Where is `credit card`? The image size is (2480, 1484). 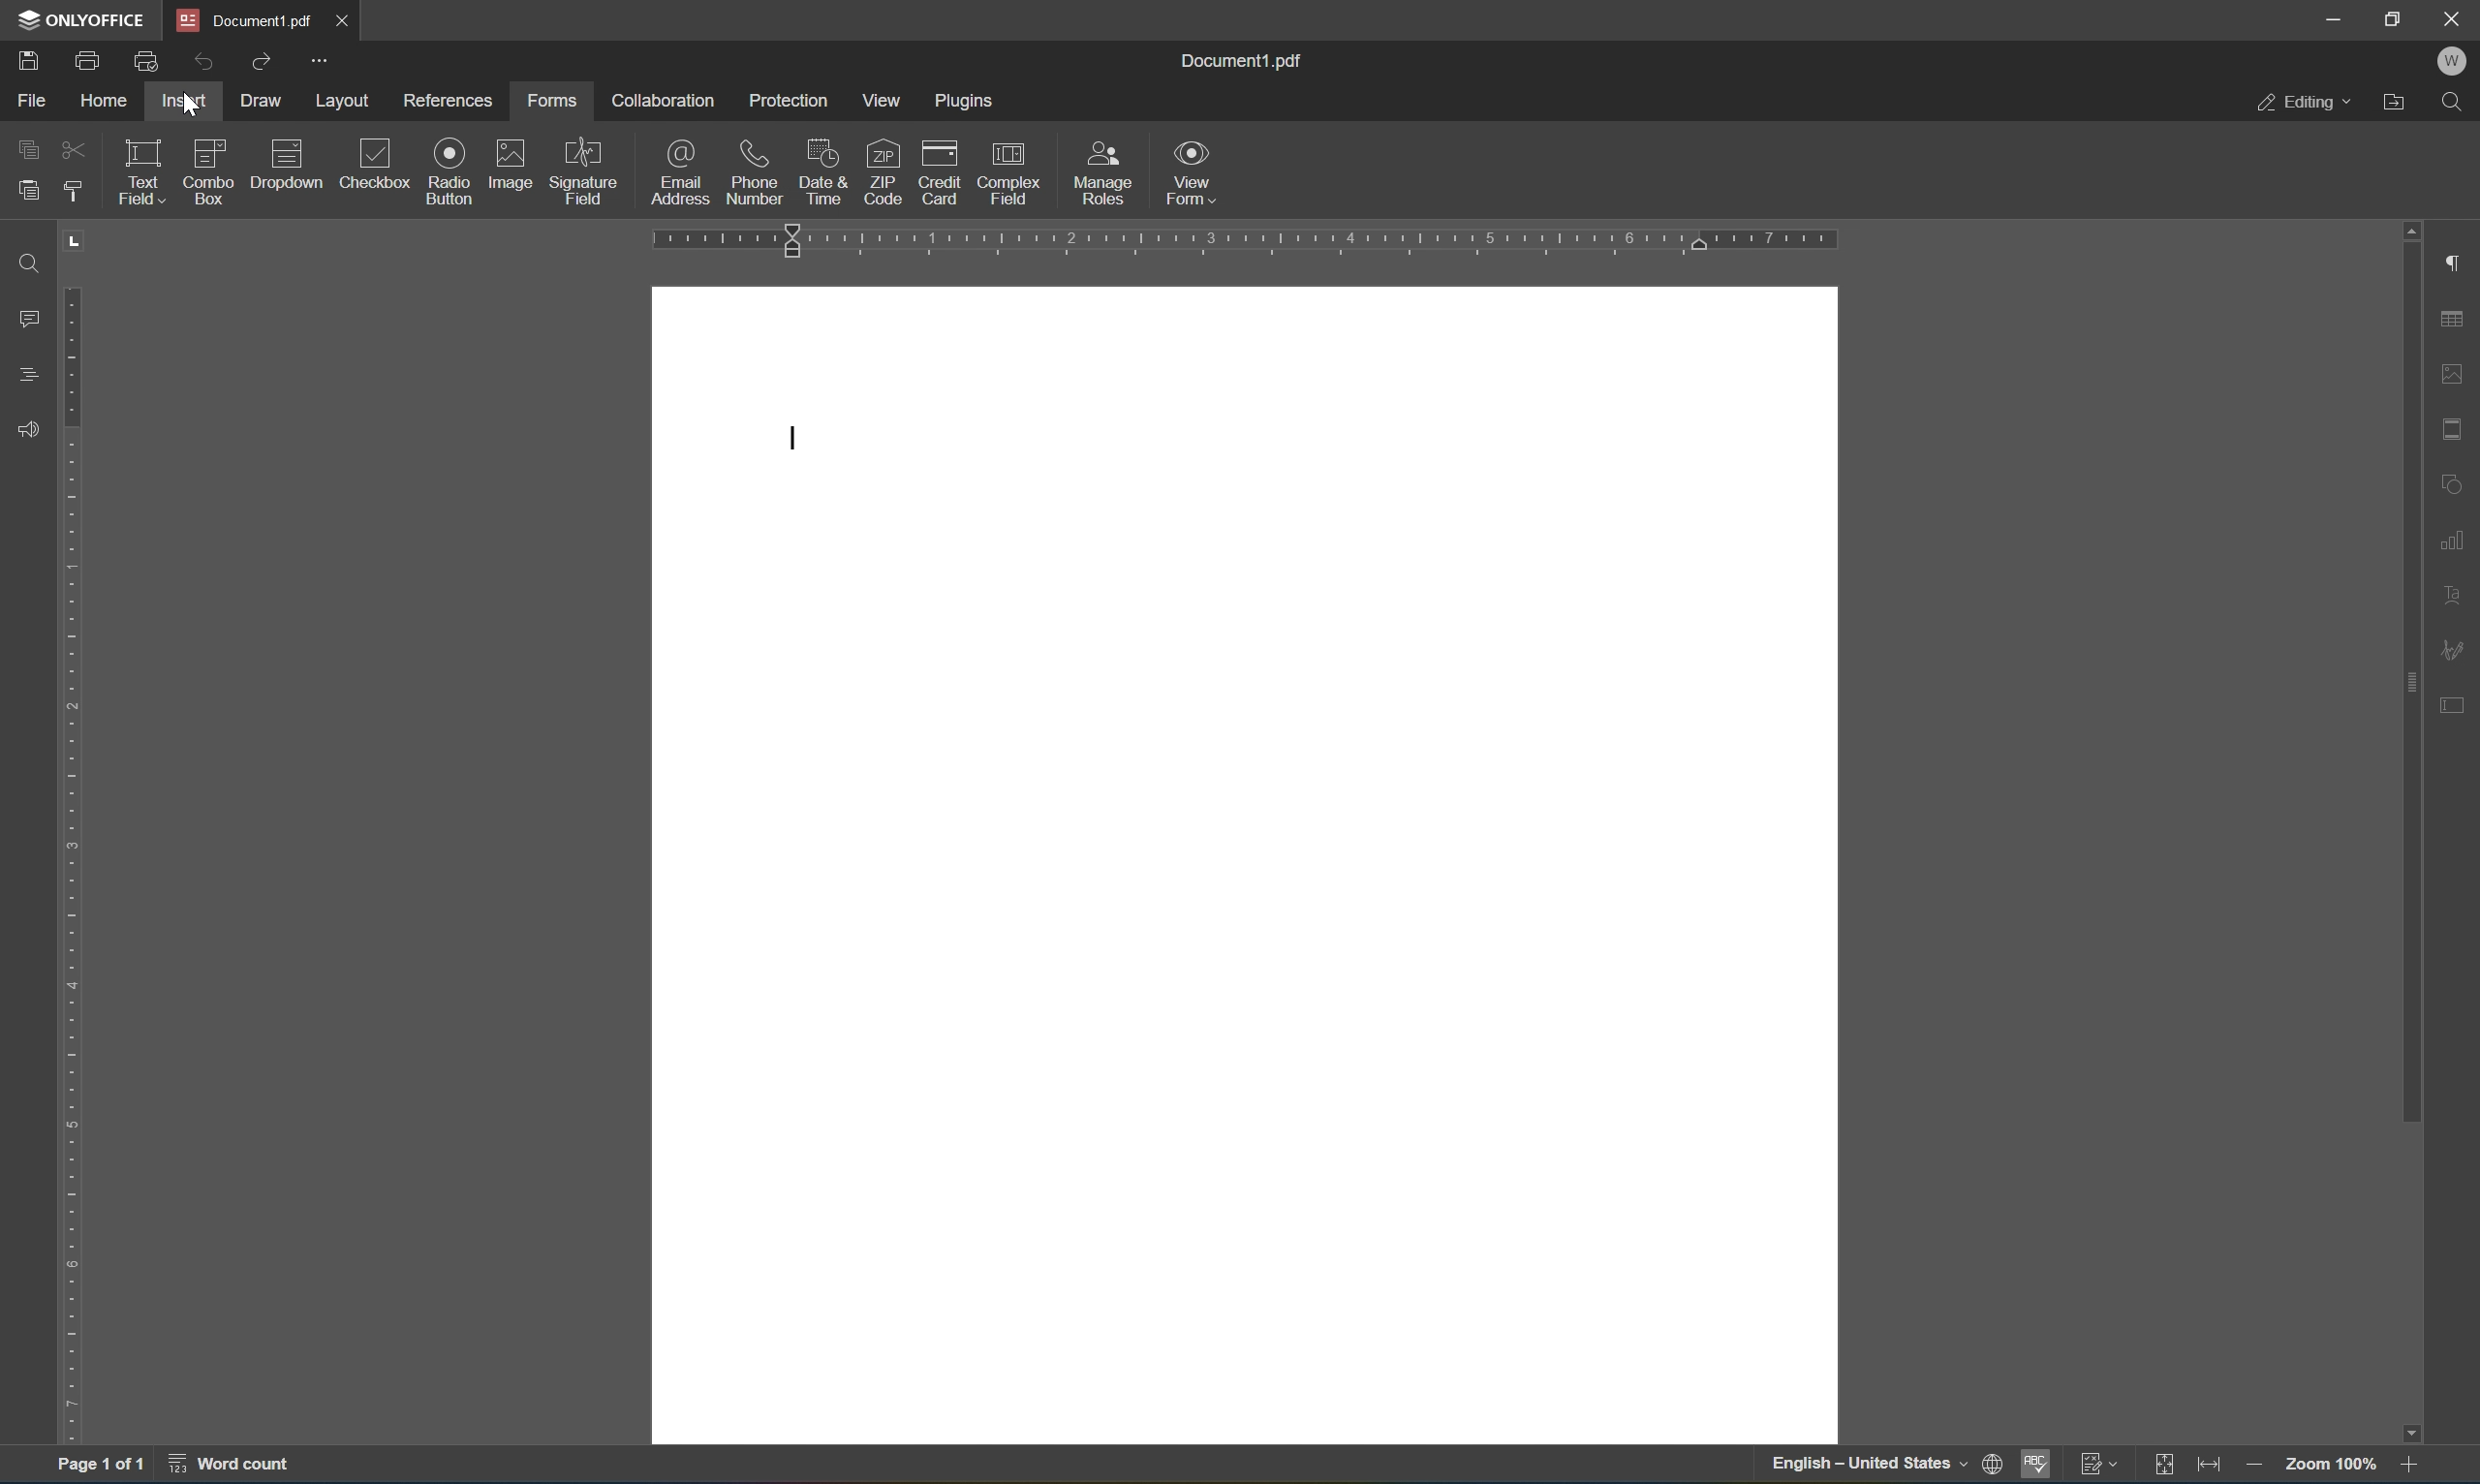
credit card is located at coordinates (944, 173).